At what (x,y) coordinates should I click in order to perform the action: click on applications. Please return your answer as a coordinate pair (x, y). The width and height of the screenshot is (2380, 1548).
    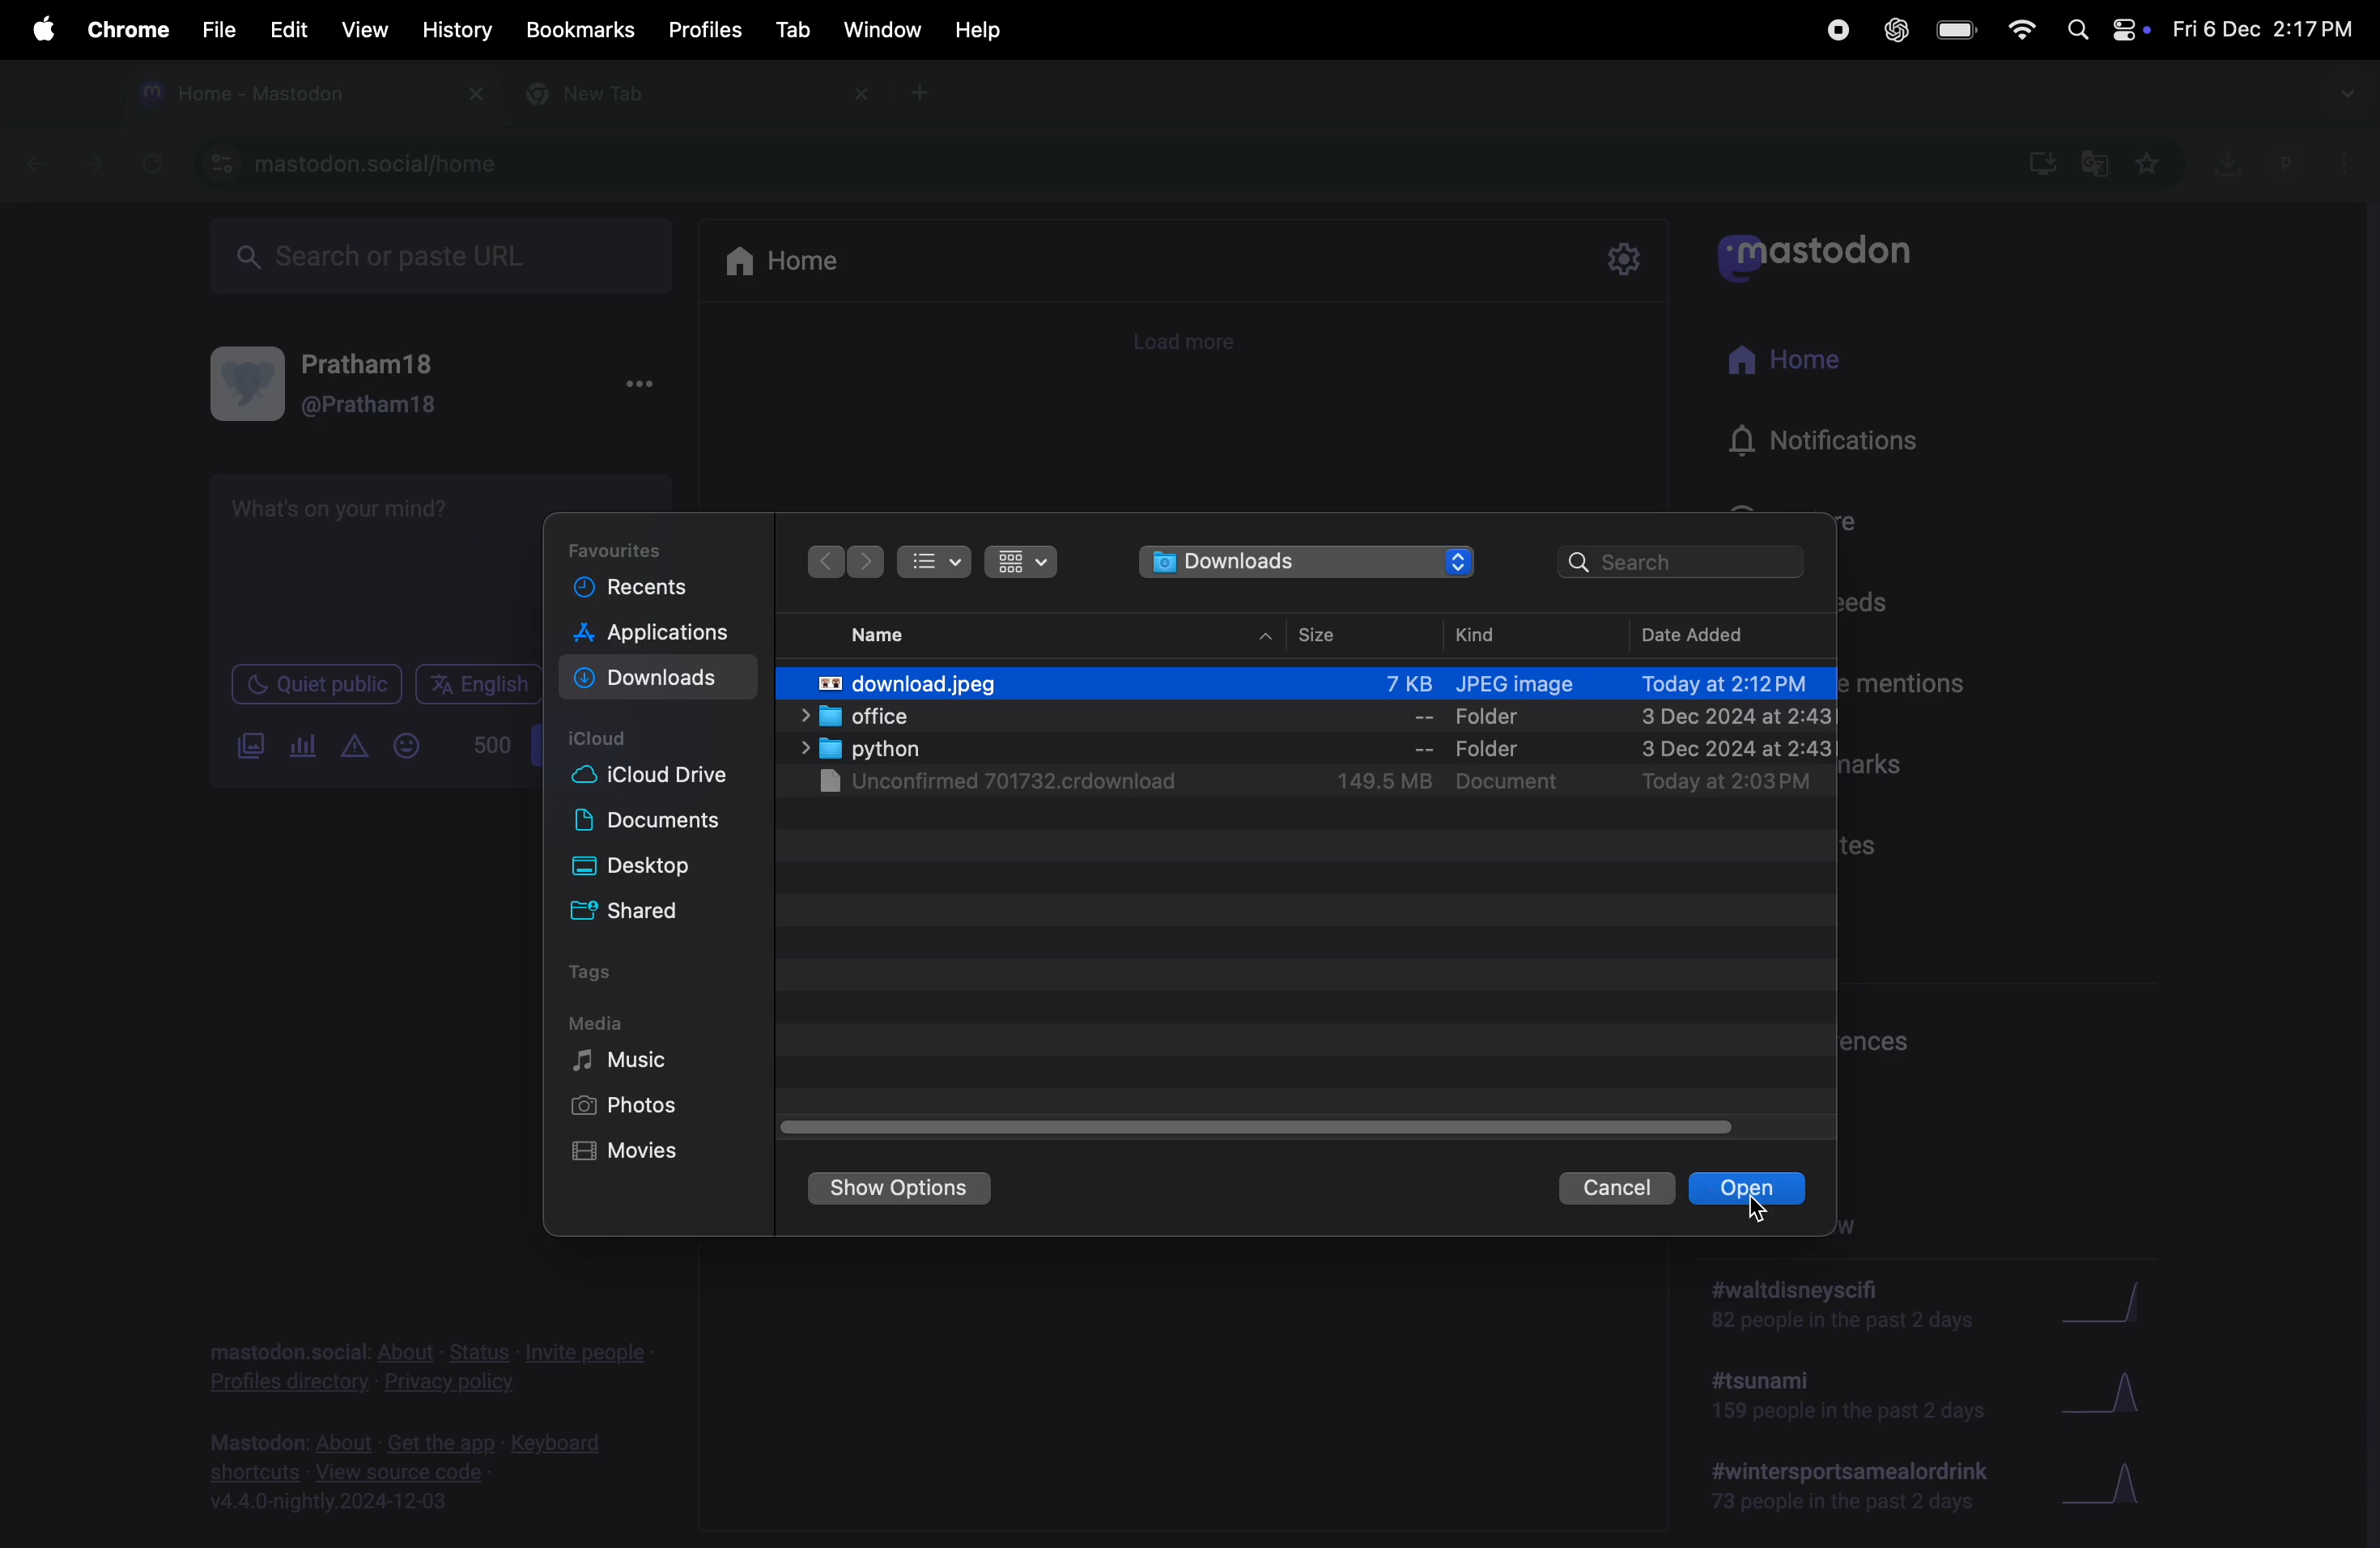
    Looking at the image, I should click on (656, 635).